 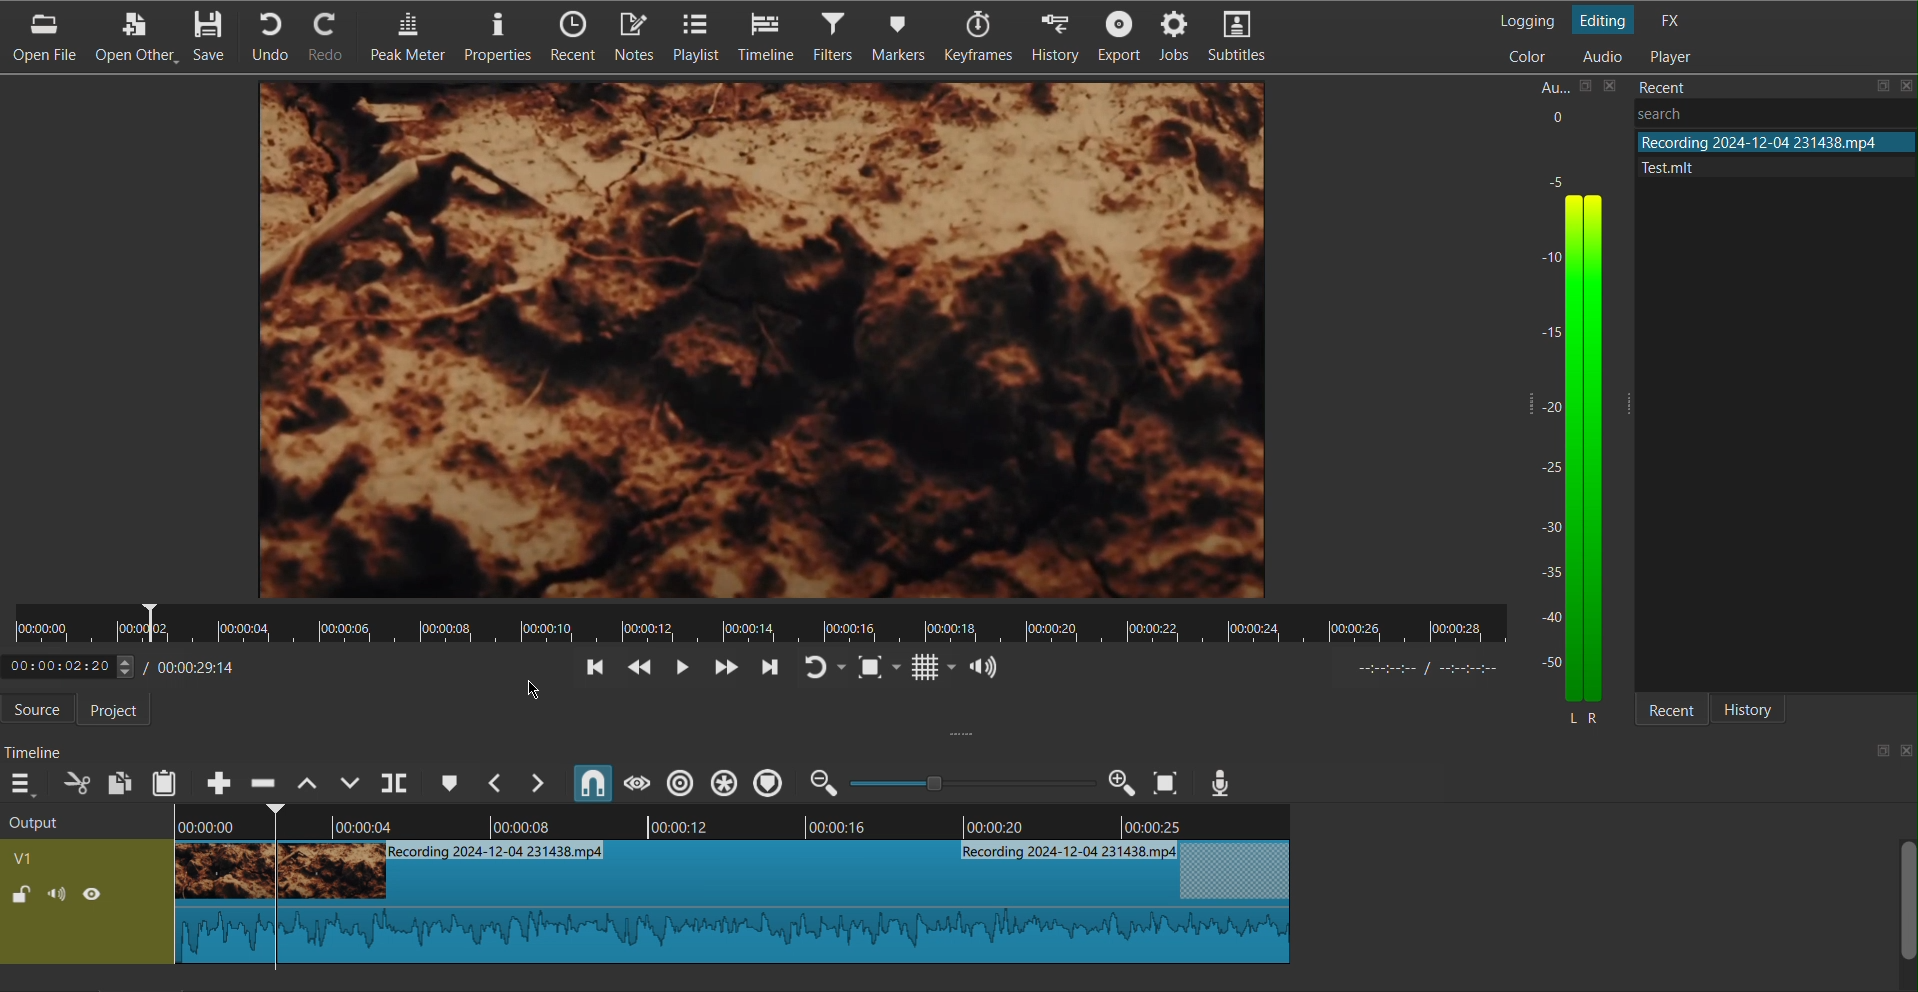 I want to click on , so click(x=1694, y=112).